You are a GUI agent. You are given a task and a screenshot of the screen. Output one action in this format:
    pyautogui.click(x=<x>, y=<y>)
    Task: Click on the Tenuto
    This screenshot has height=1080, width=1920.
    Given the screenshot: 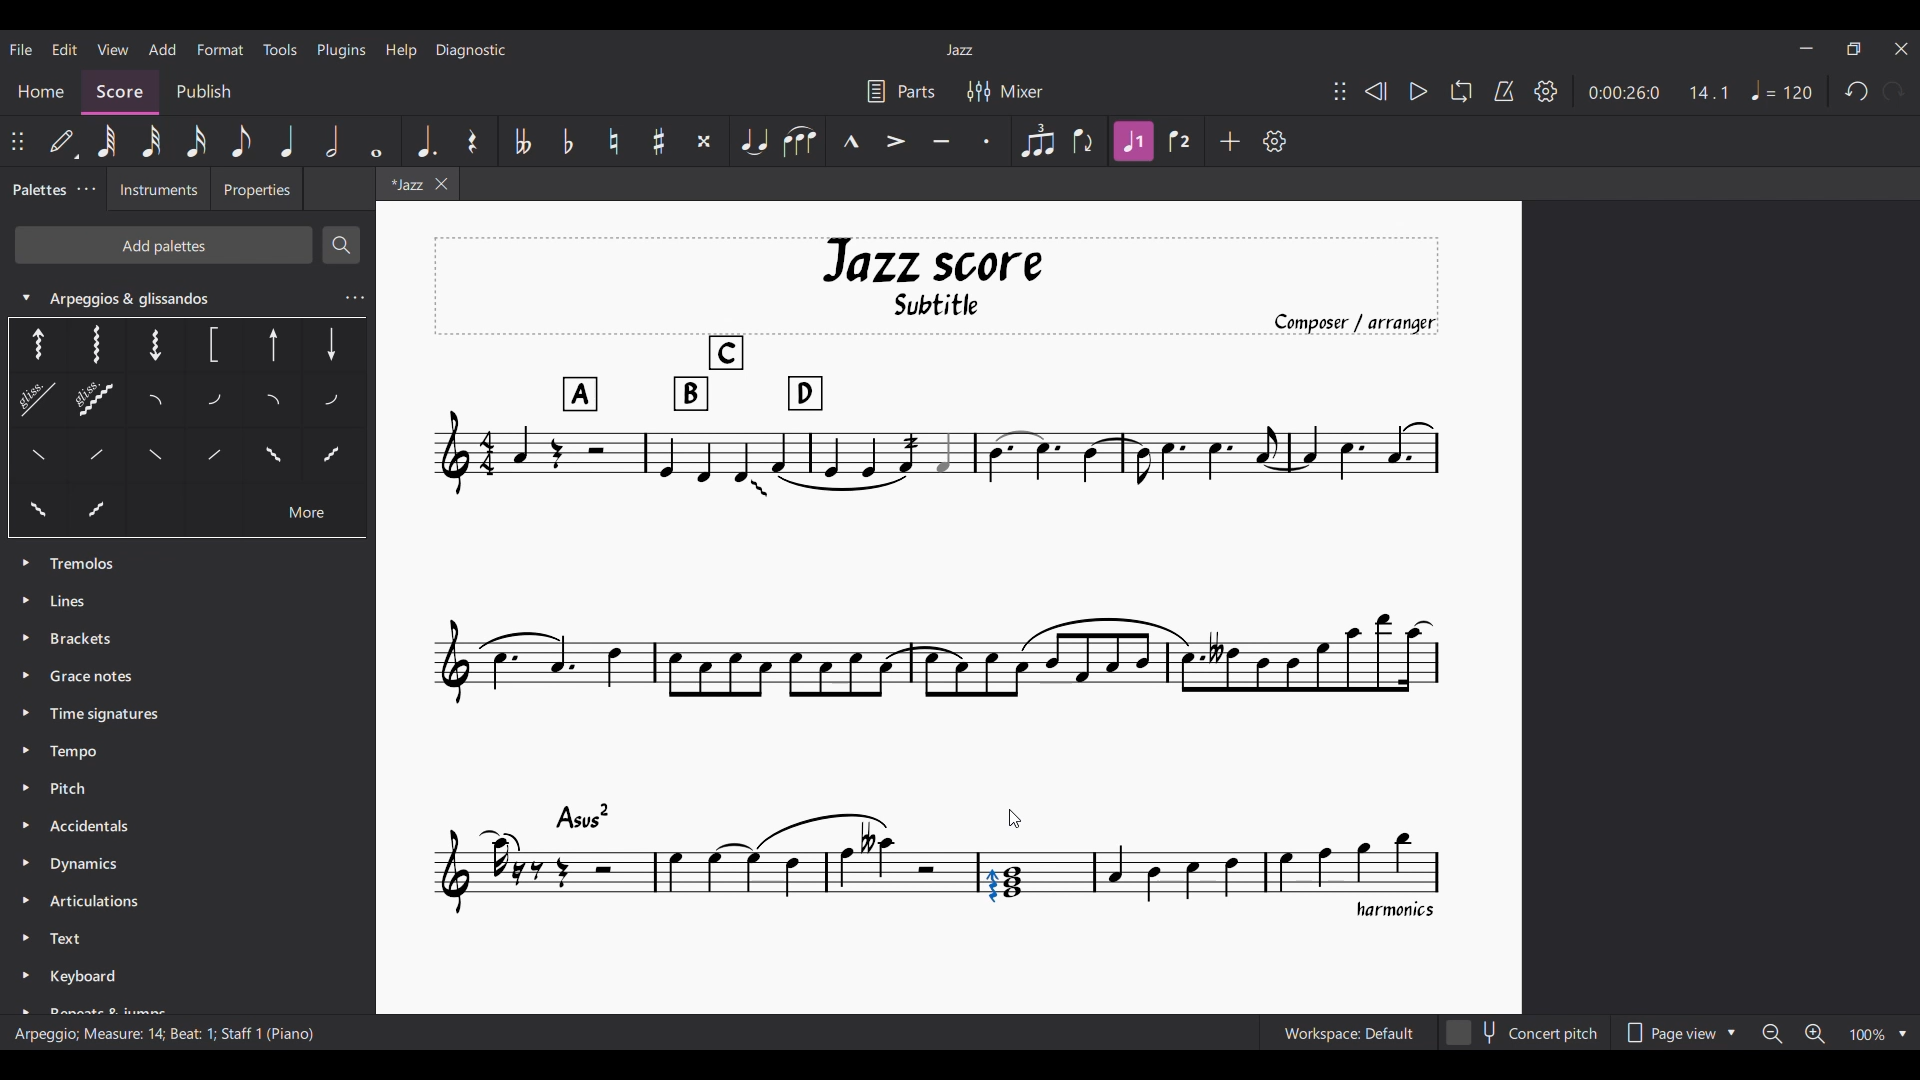 What is the action you would take?
    pyautogui.click(x=941, y=141)
    